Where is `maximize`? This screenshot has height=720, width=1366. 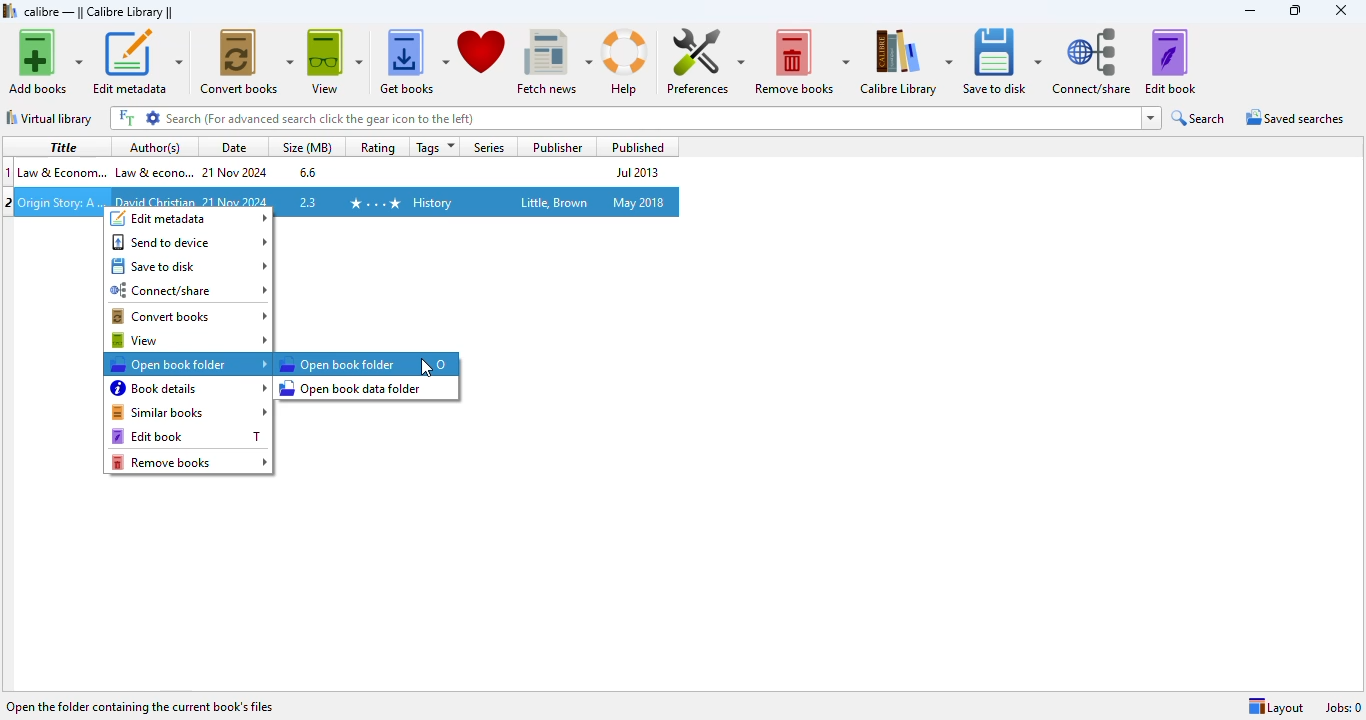 maximize is located at coordinates (1294, 10).